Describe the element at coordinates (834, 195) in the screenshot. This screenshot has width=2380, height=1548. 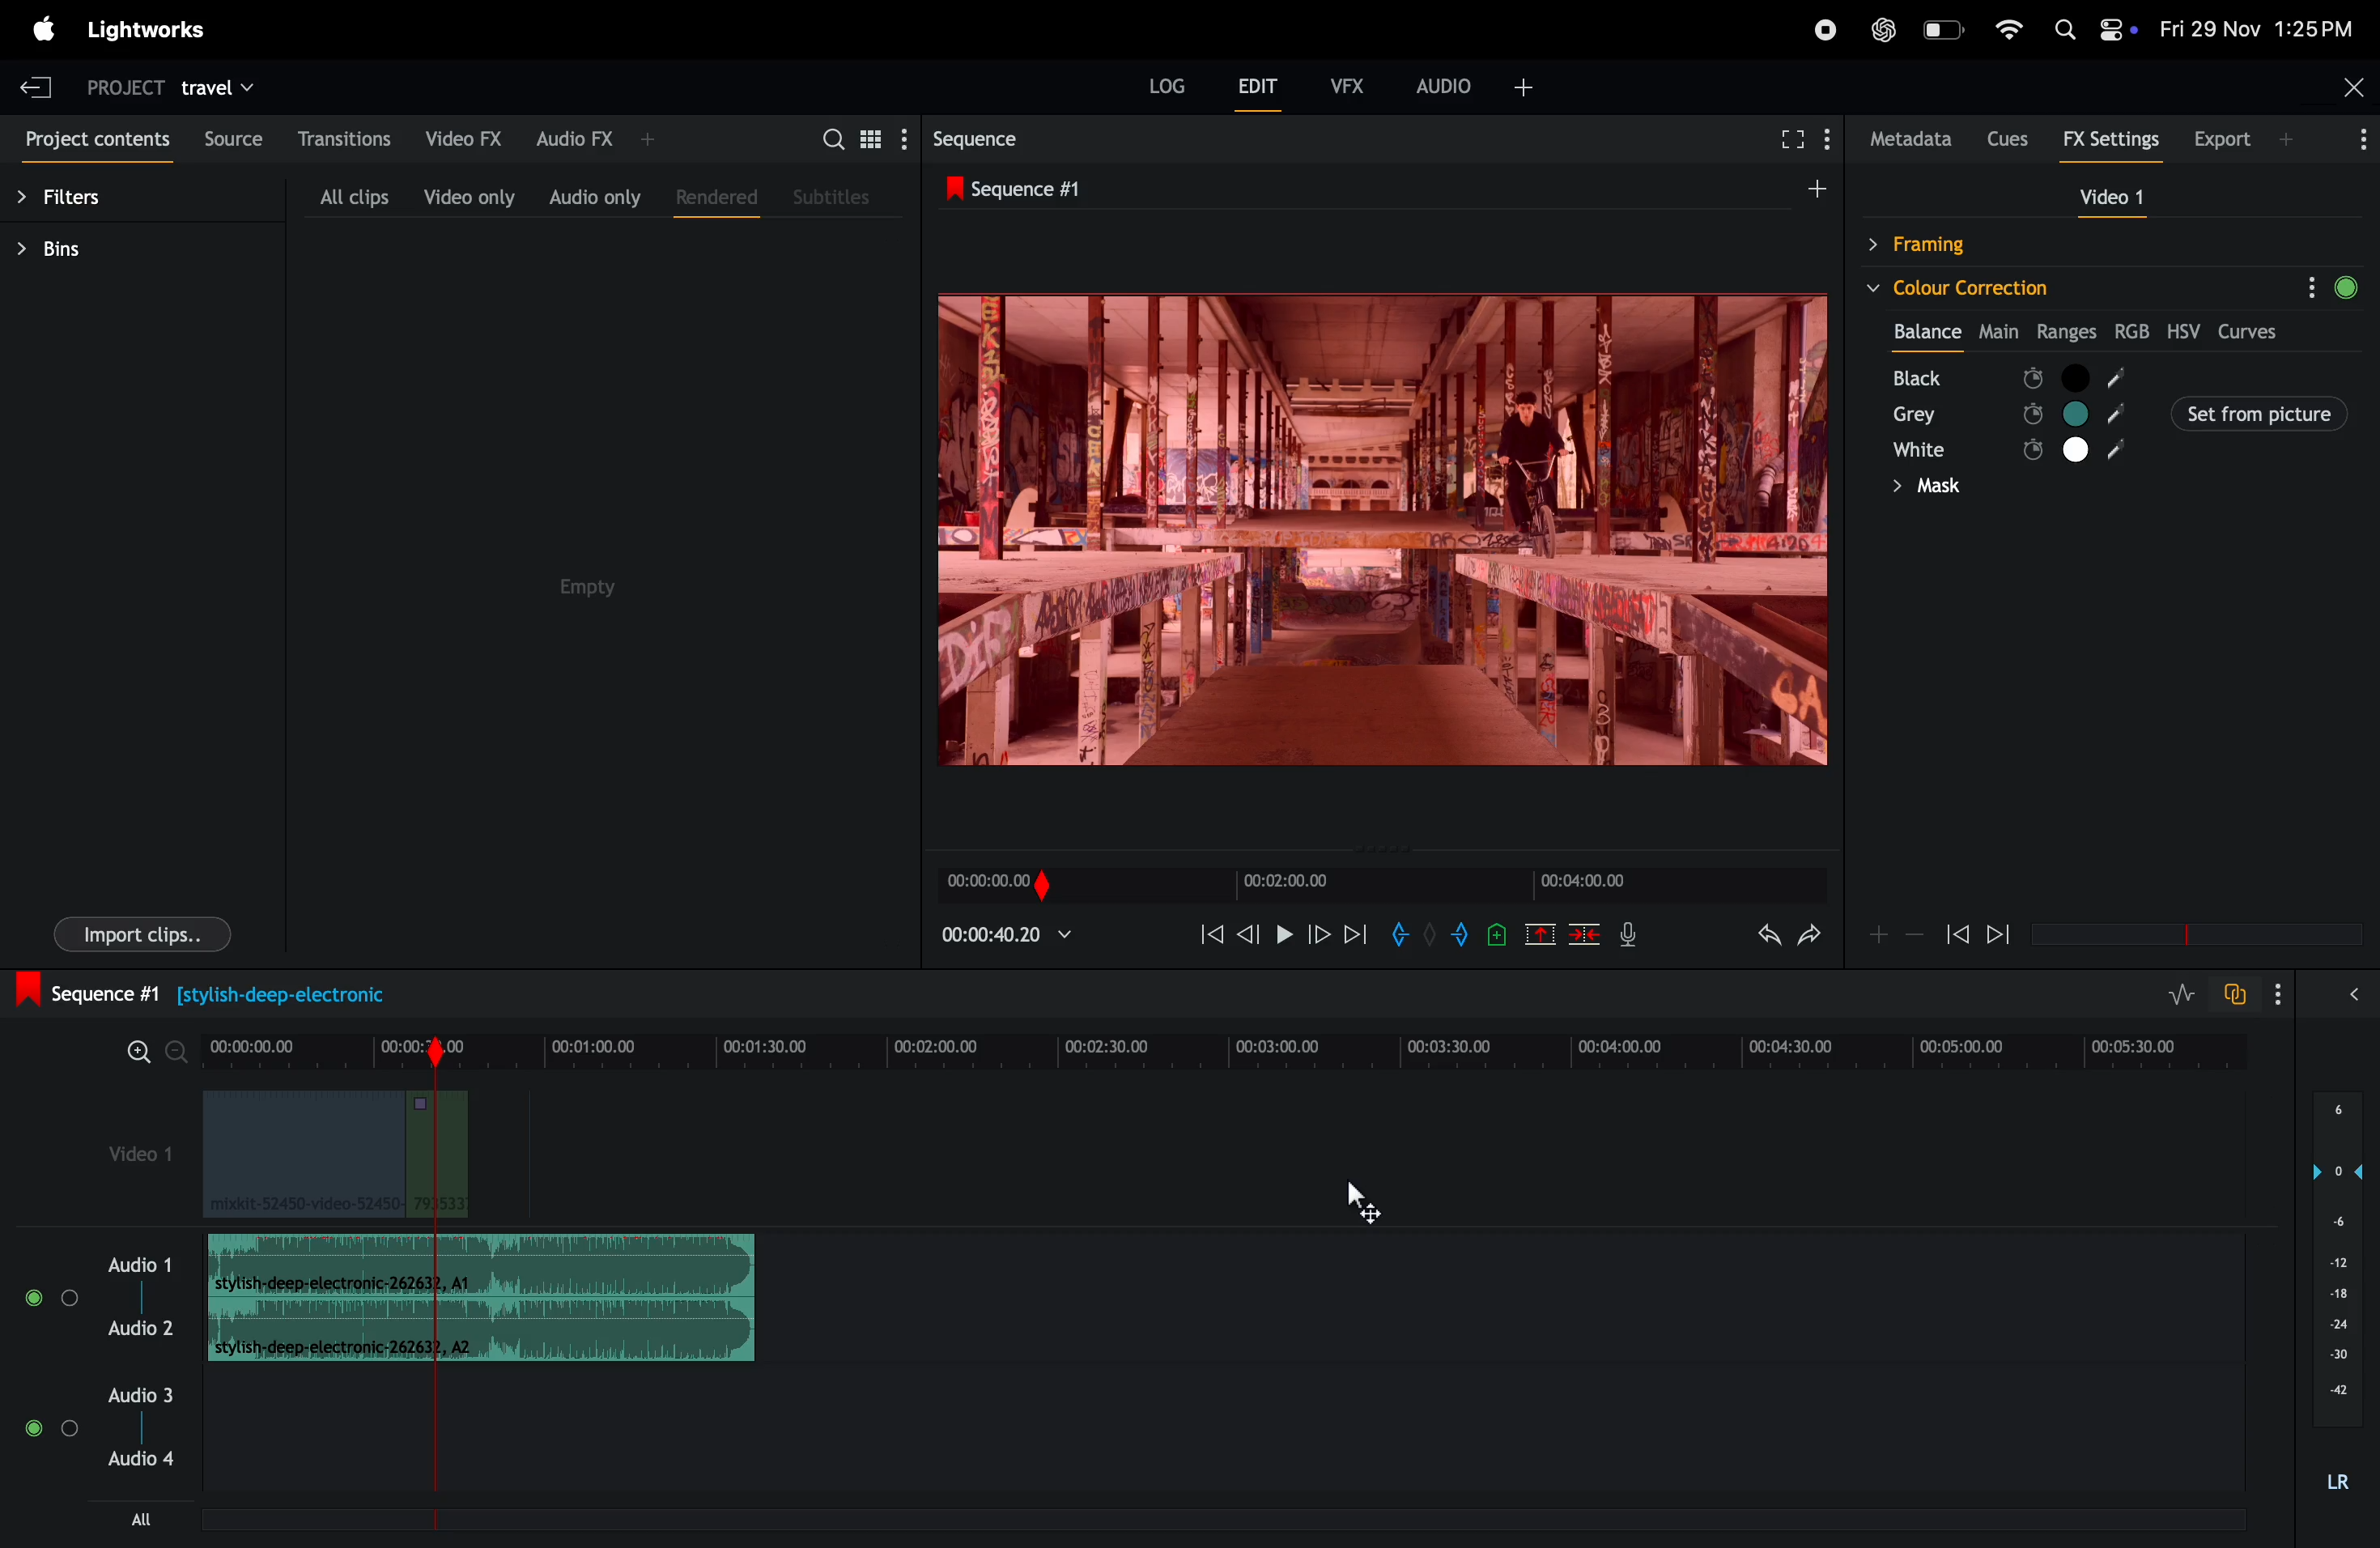
I see `subtitles` at that location.